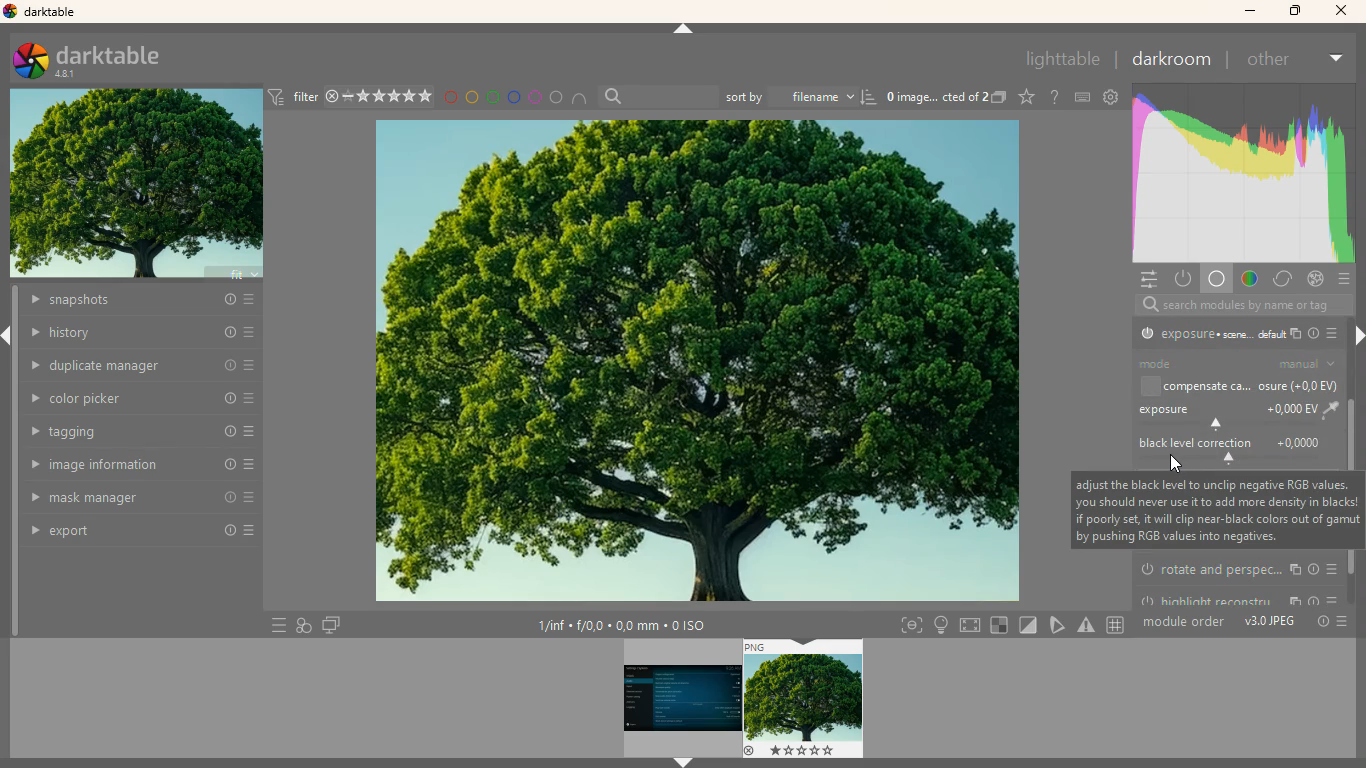 The image size is (1366, 768). What do you see at coordinates (1057, 625) in the screenshot?
I see `pick` at bounding box center [1057, 625].